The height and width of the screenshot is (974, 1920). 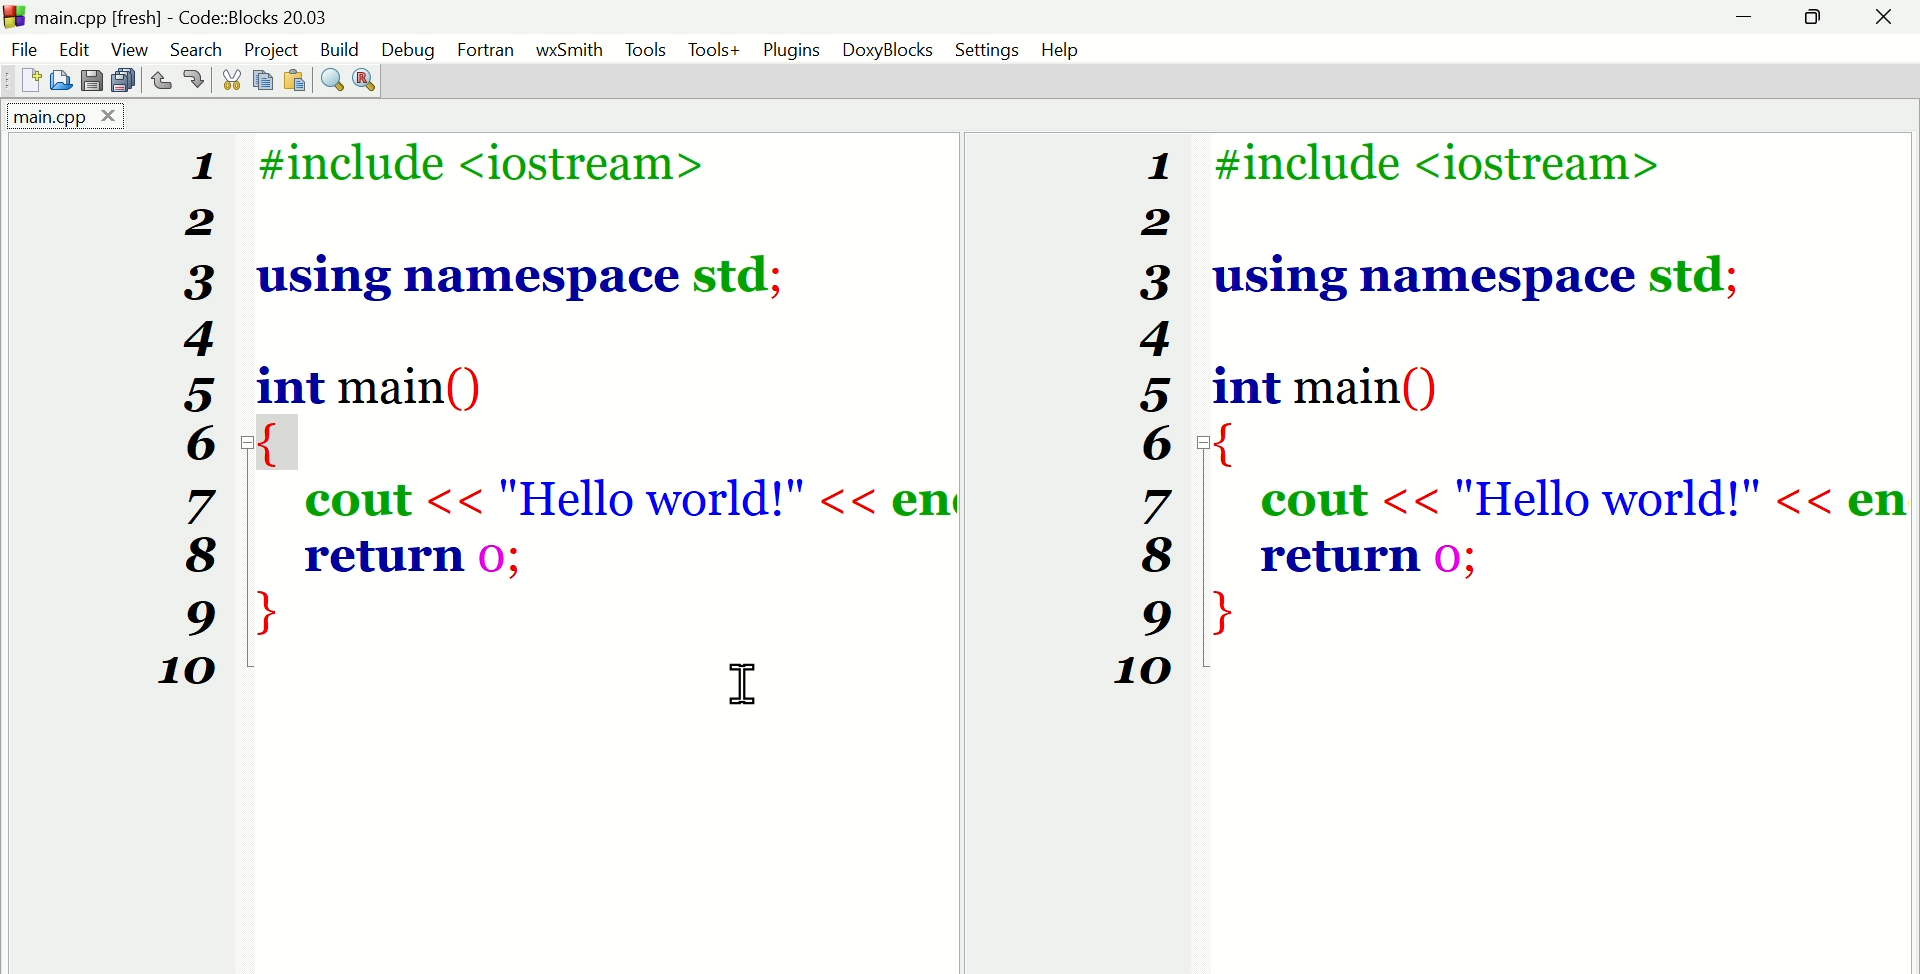 I want to click on Project, so click(x=273, y=48).